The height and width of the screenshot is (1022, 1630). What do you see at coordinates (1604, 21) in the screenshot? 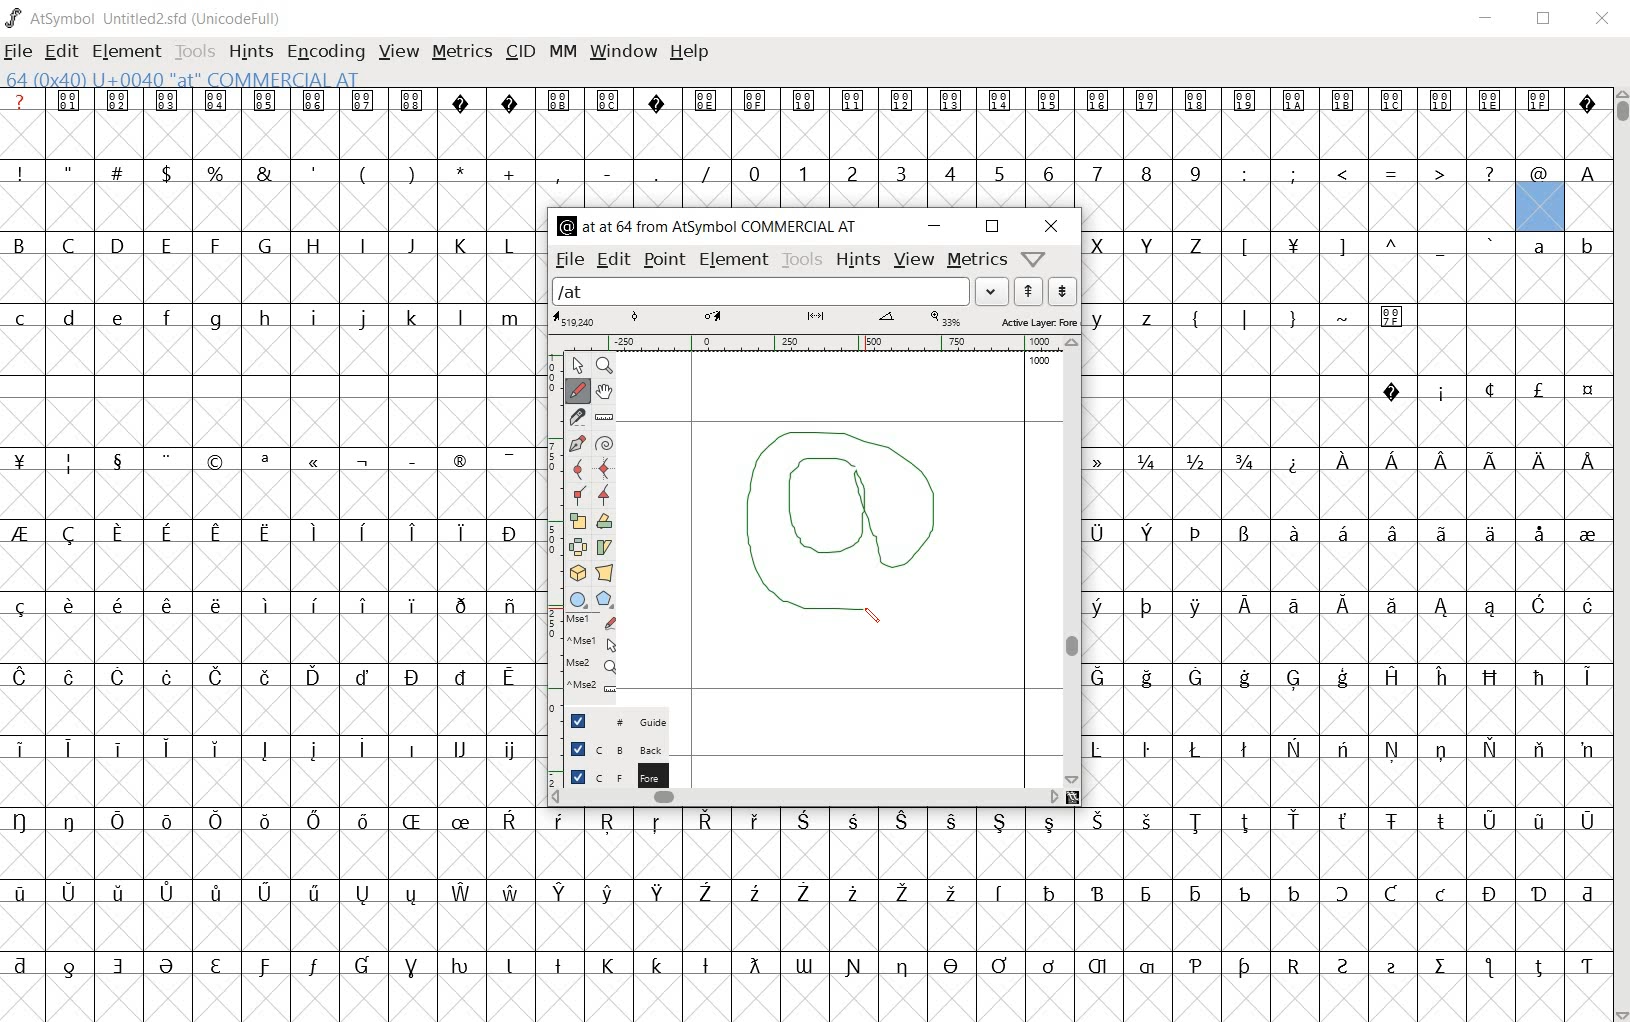
I see `CLOSE` at bounding box center [1604, 21].